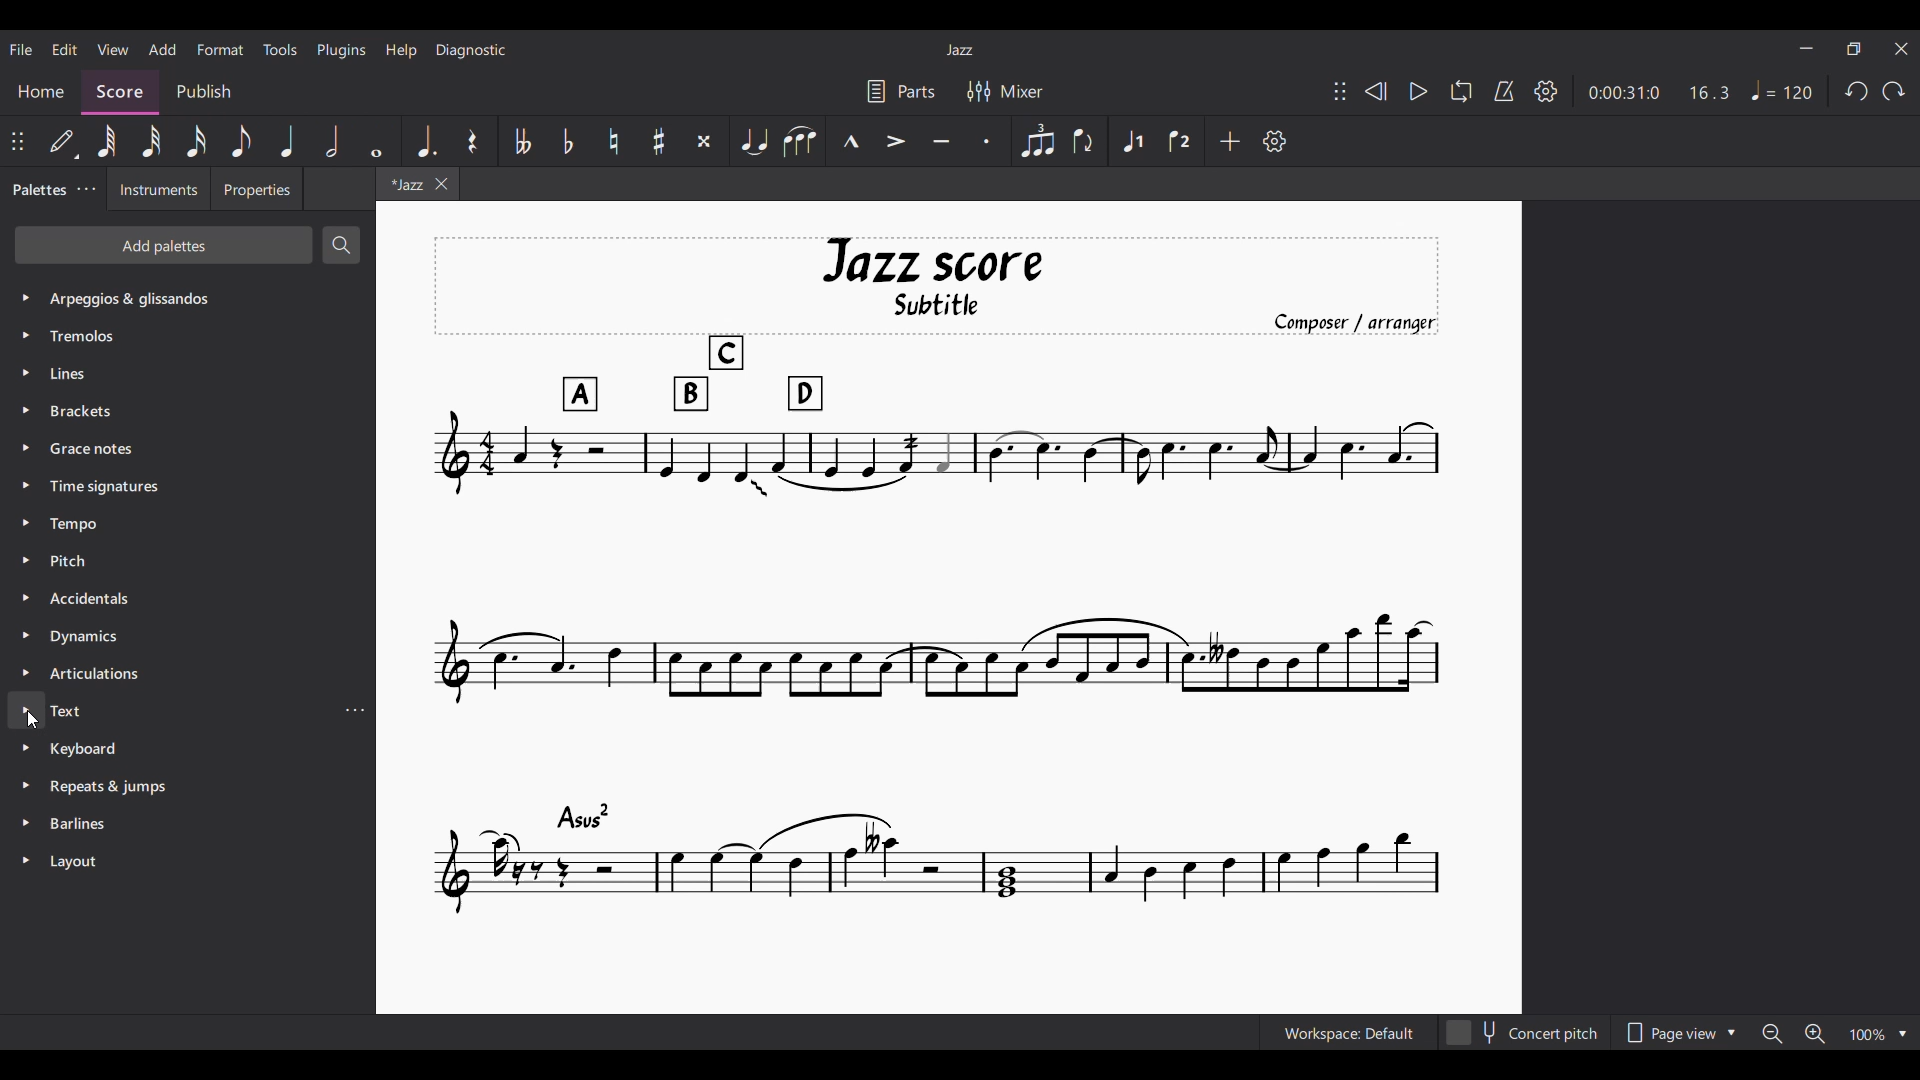 The height and width of the screenshot is (1080, 1920). What do you see at coordinates (341, 50) in the screenshot?
I see `Plugins menu` at bounding box center [341, 50].